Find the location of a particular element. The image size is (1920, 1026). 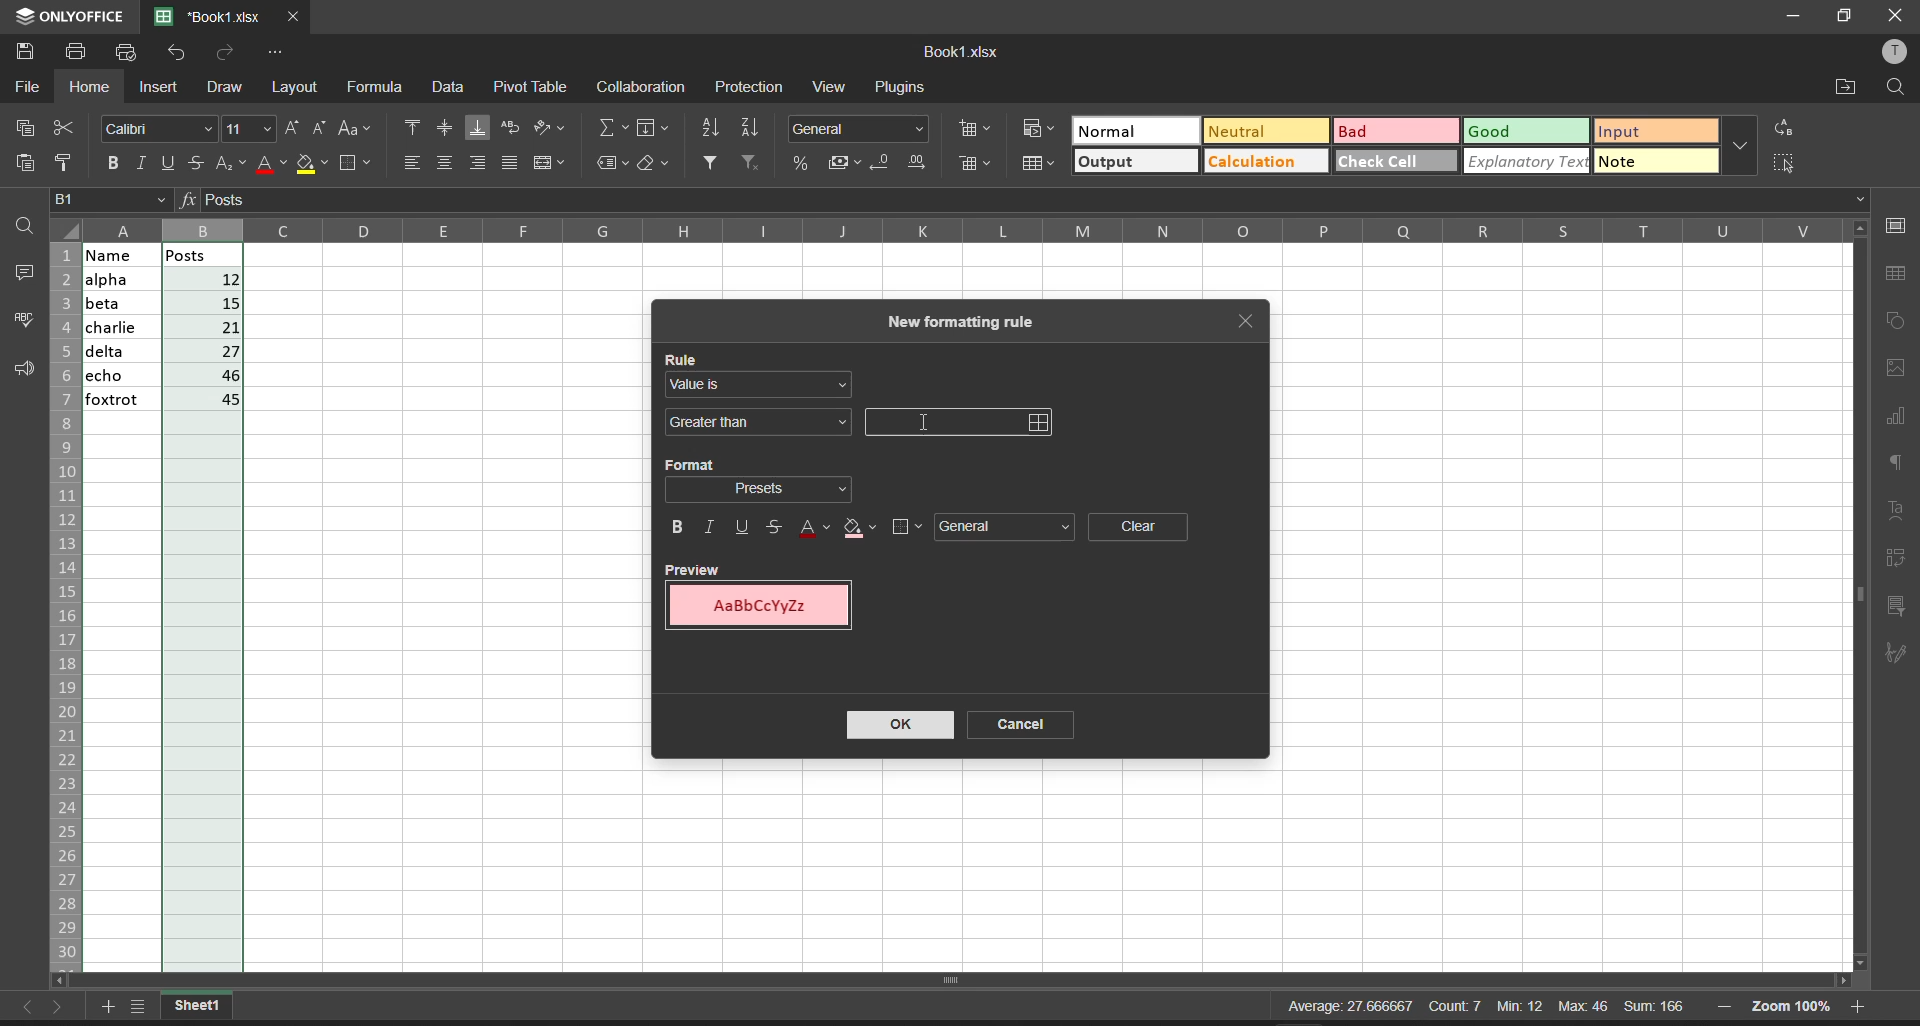

Good is located at coordinates (1493, 130).